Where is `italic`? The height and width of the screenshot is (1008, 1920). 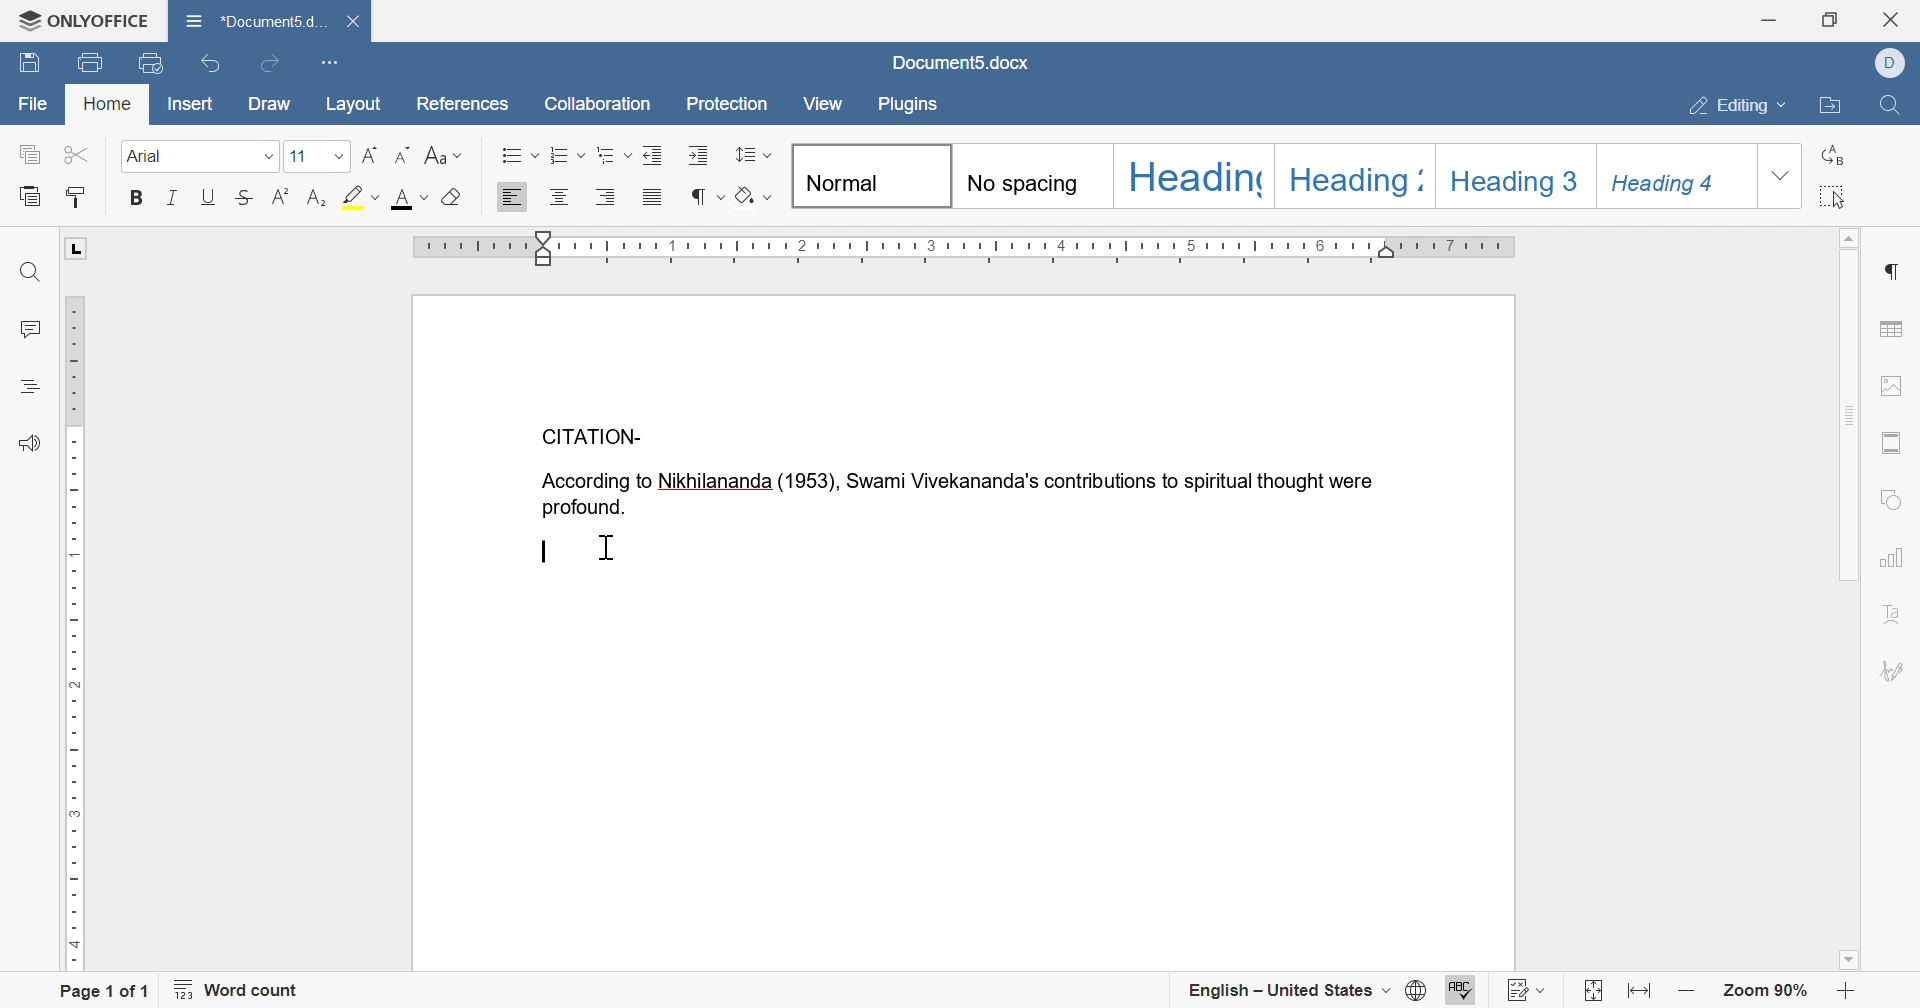 italic is located at coordinates (175, 198).